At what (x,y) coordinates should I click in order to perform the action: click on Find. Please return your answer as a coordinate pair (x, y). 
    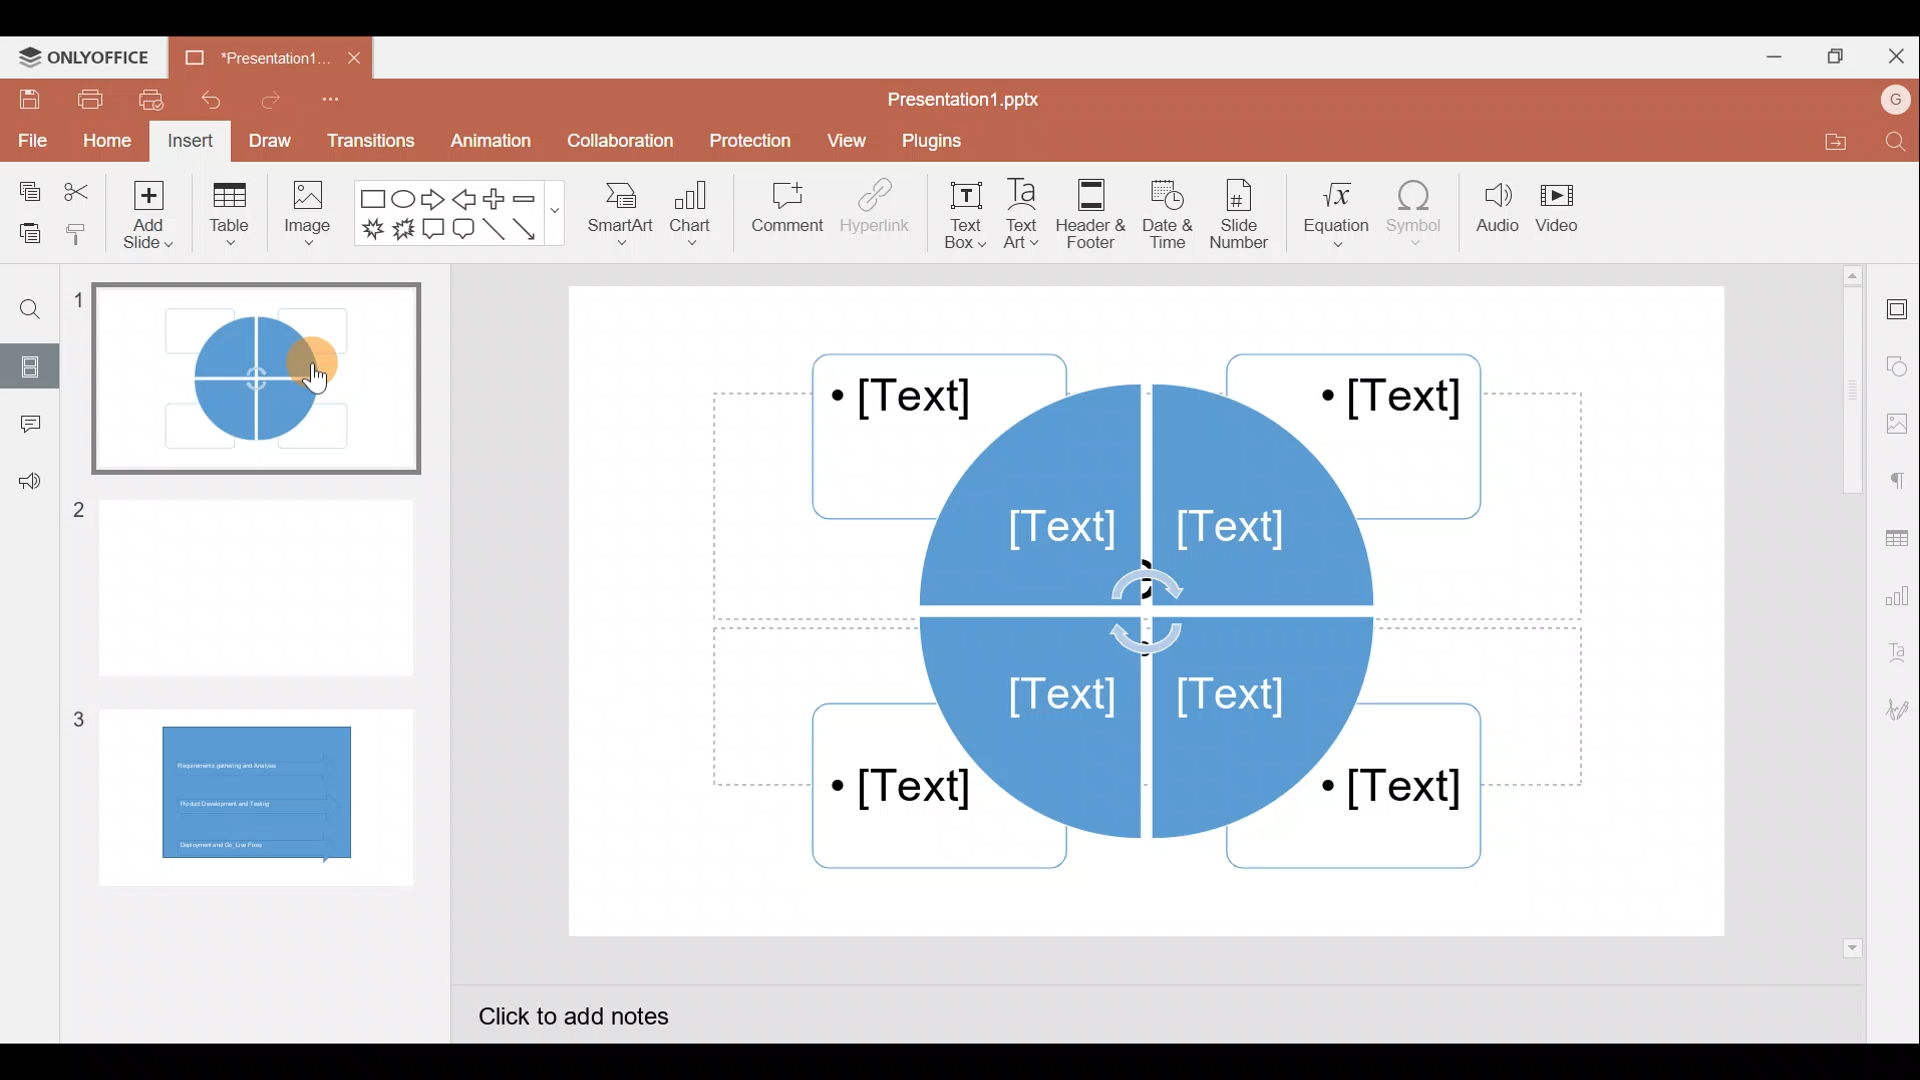
    Looking at the image, I should click on (41, 312).